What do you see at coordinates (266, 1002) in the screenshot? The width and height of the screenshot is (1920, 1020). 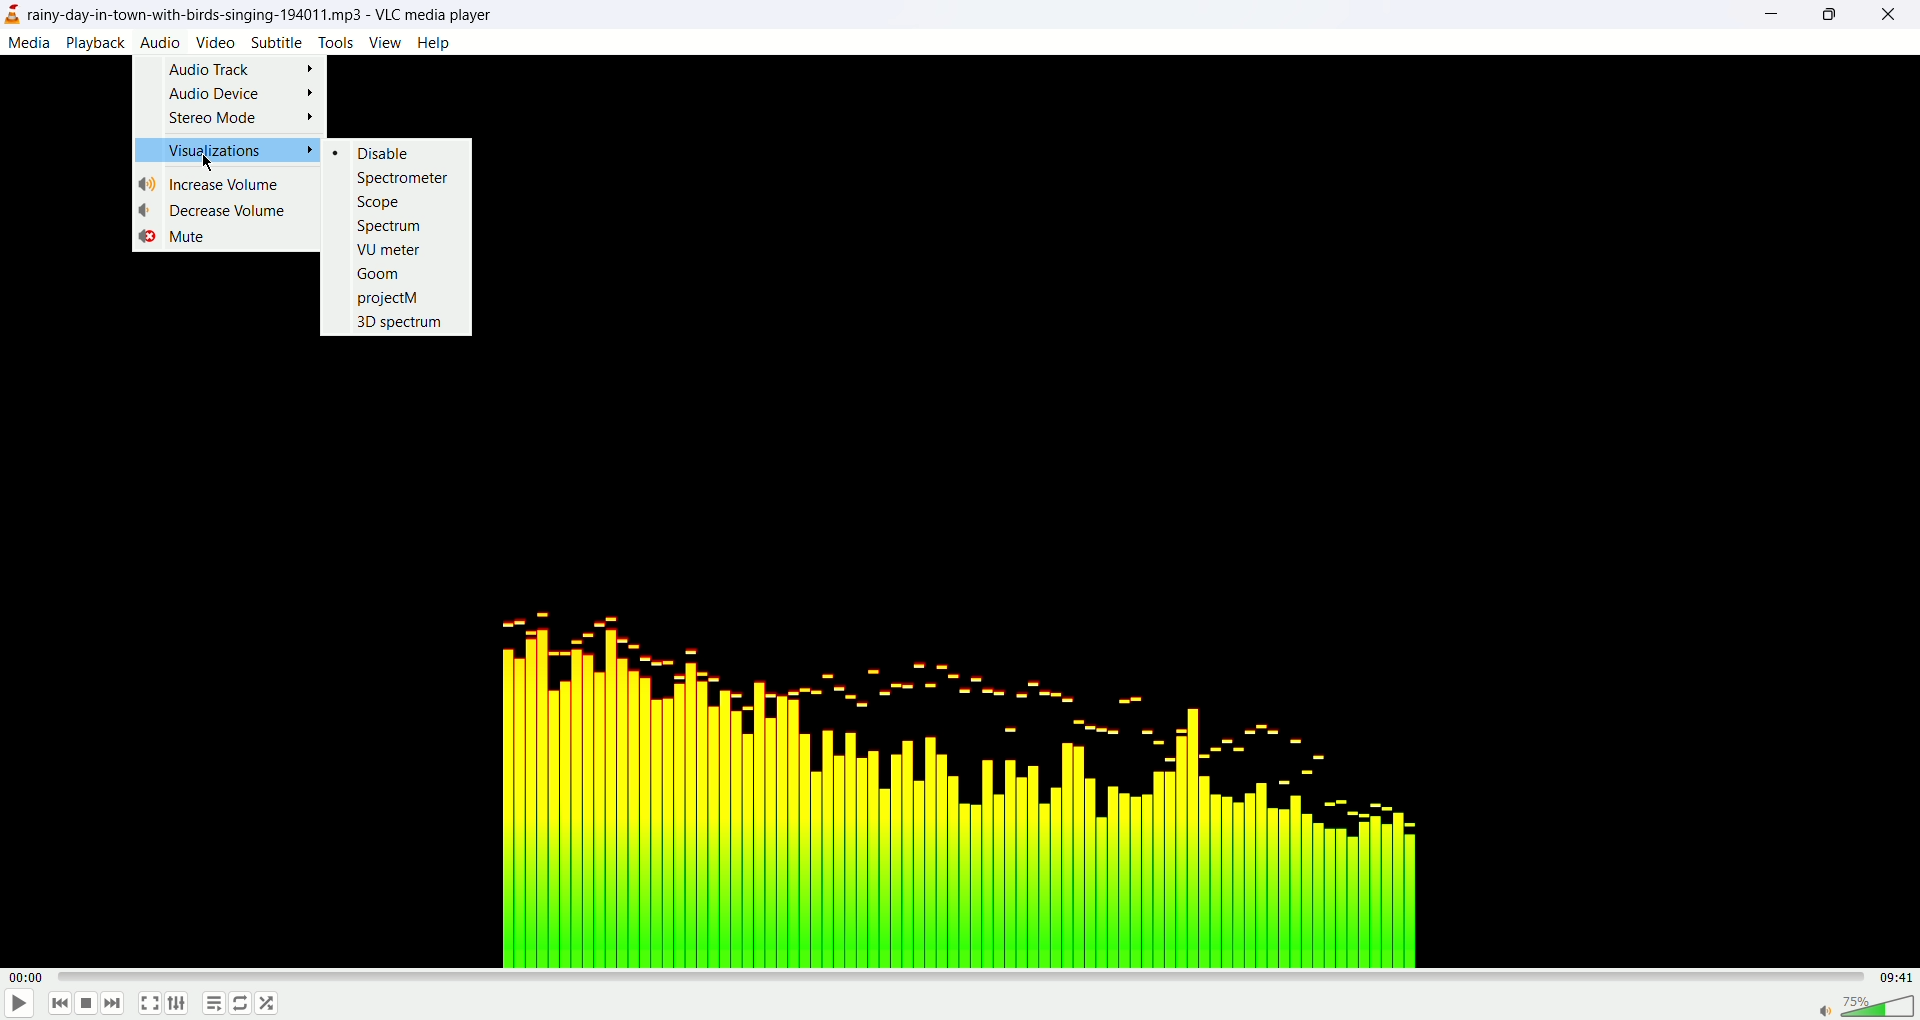 I see `shuffle` at bounding box center [266, 1002].